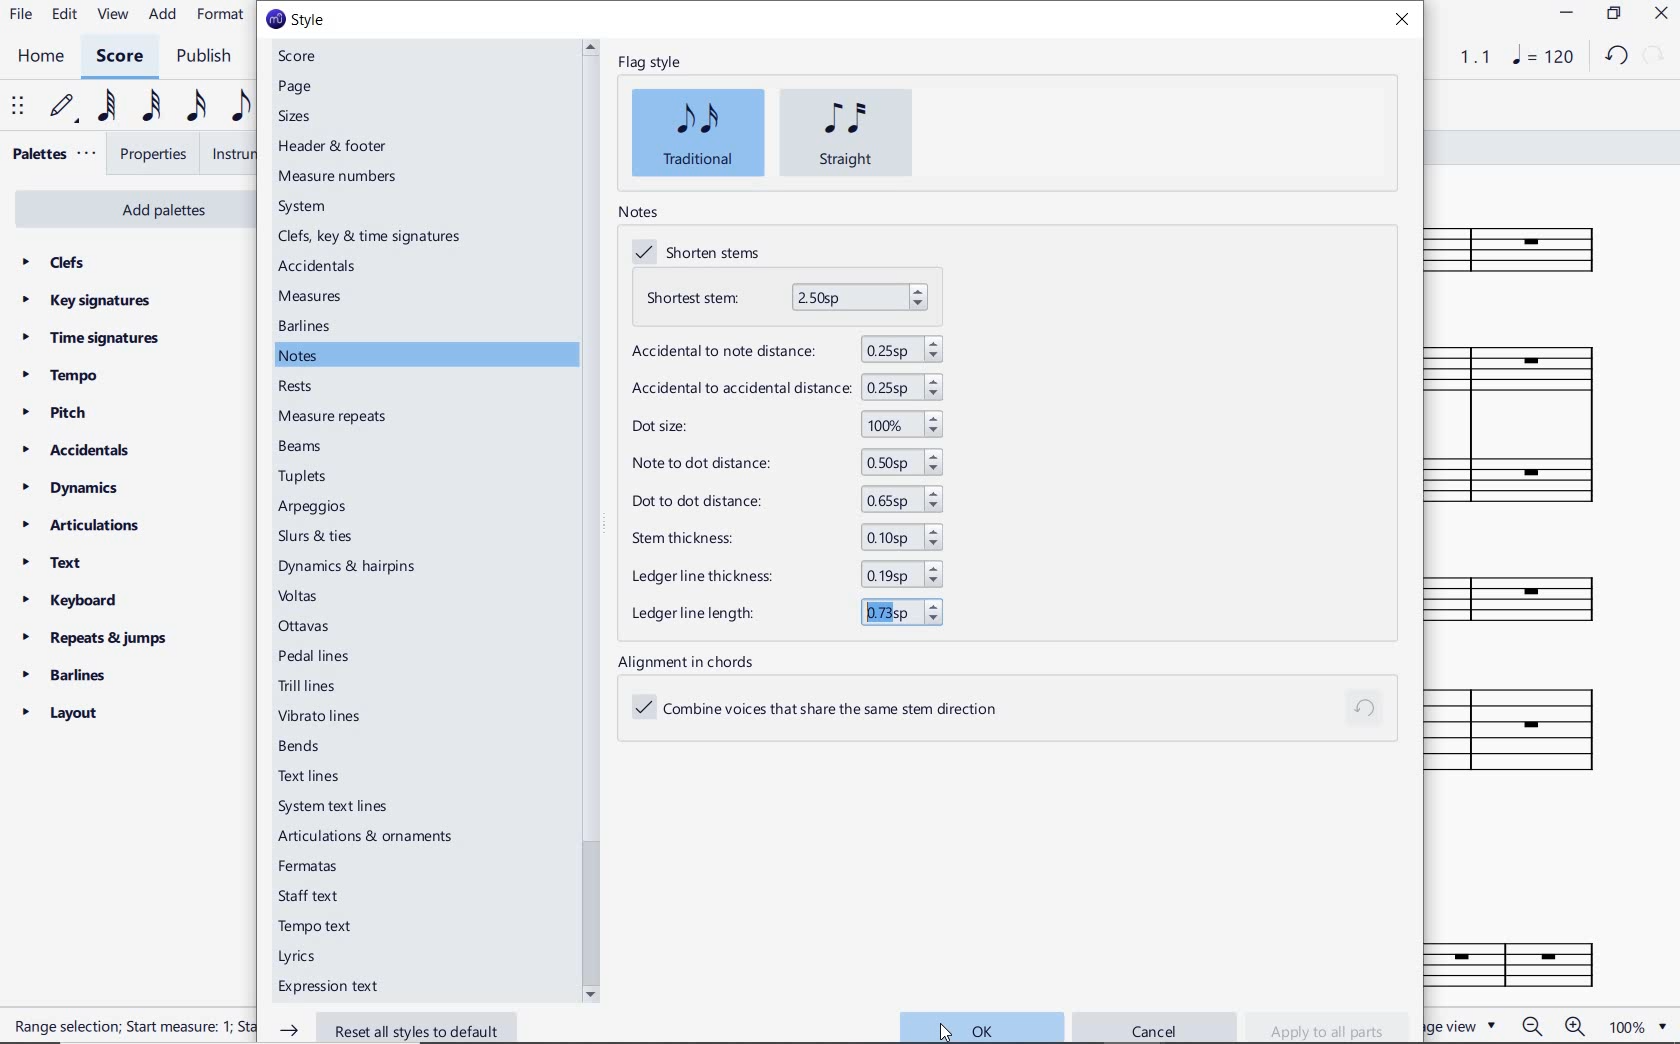 The width and height of the screenshot is (1680, 1044). Describe the element at coordinates (305, 477) in the screenshot. I see `tuplets` at that location.